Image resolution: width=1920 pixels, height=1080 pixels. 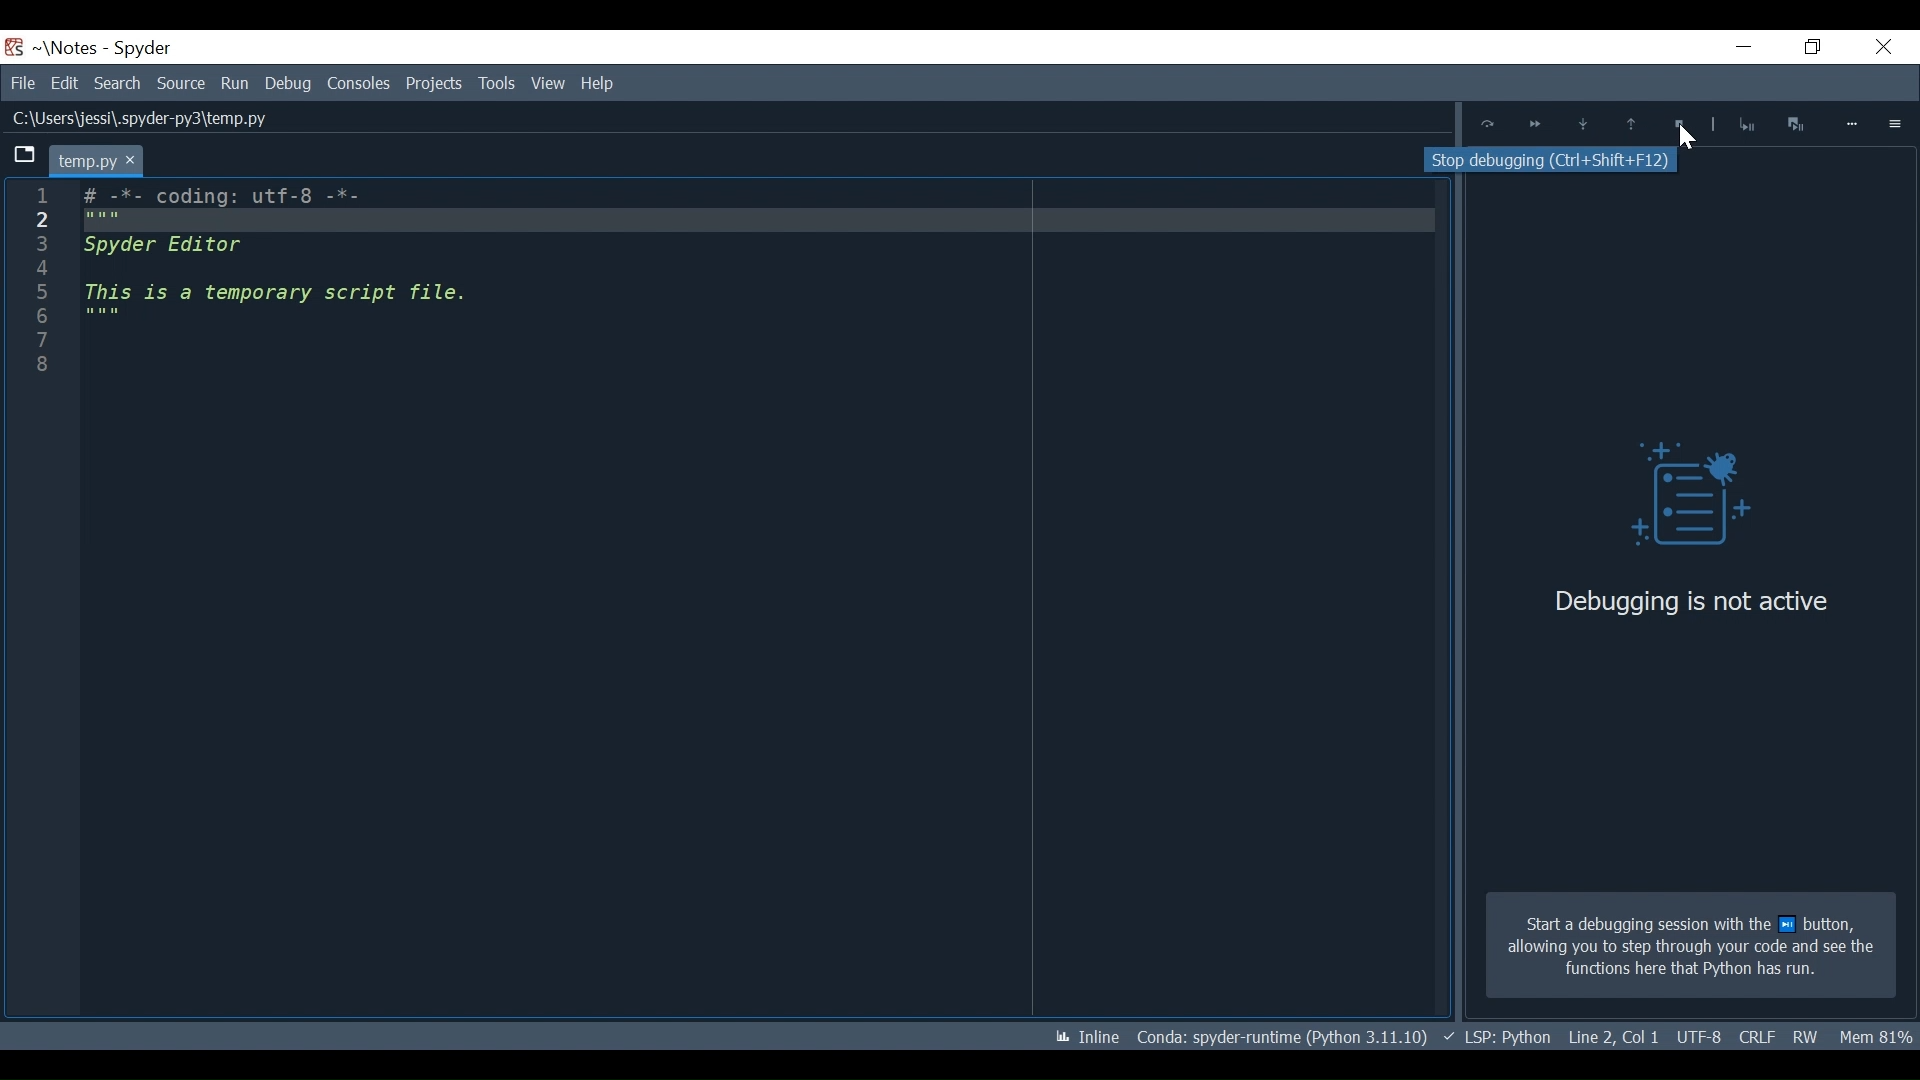 I want to click on Current tab, so click(x=95, y=160).